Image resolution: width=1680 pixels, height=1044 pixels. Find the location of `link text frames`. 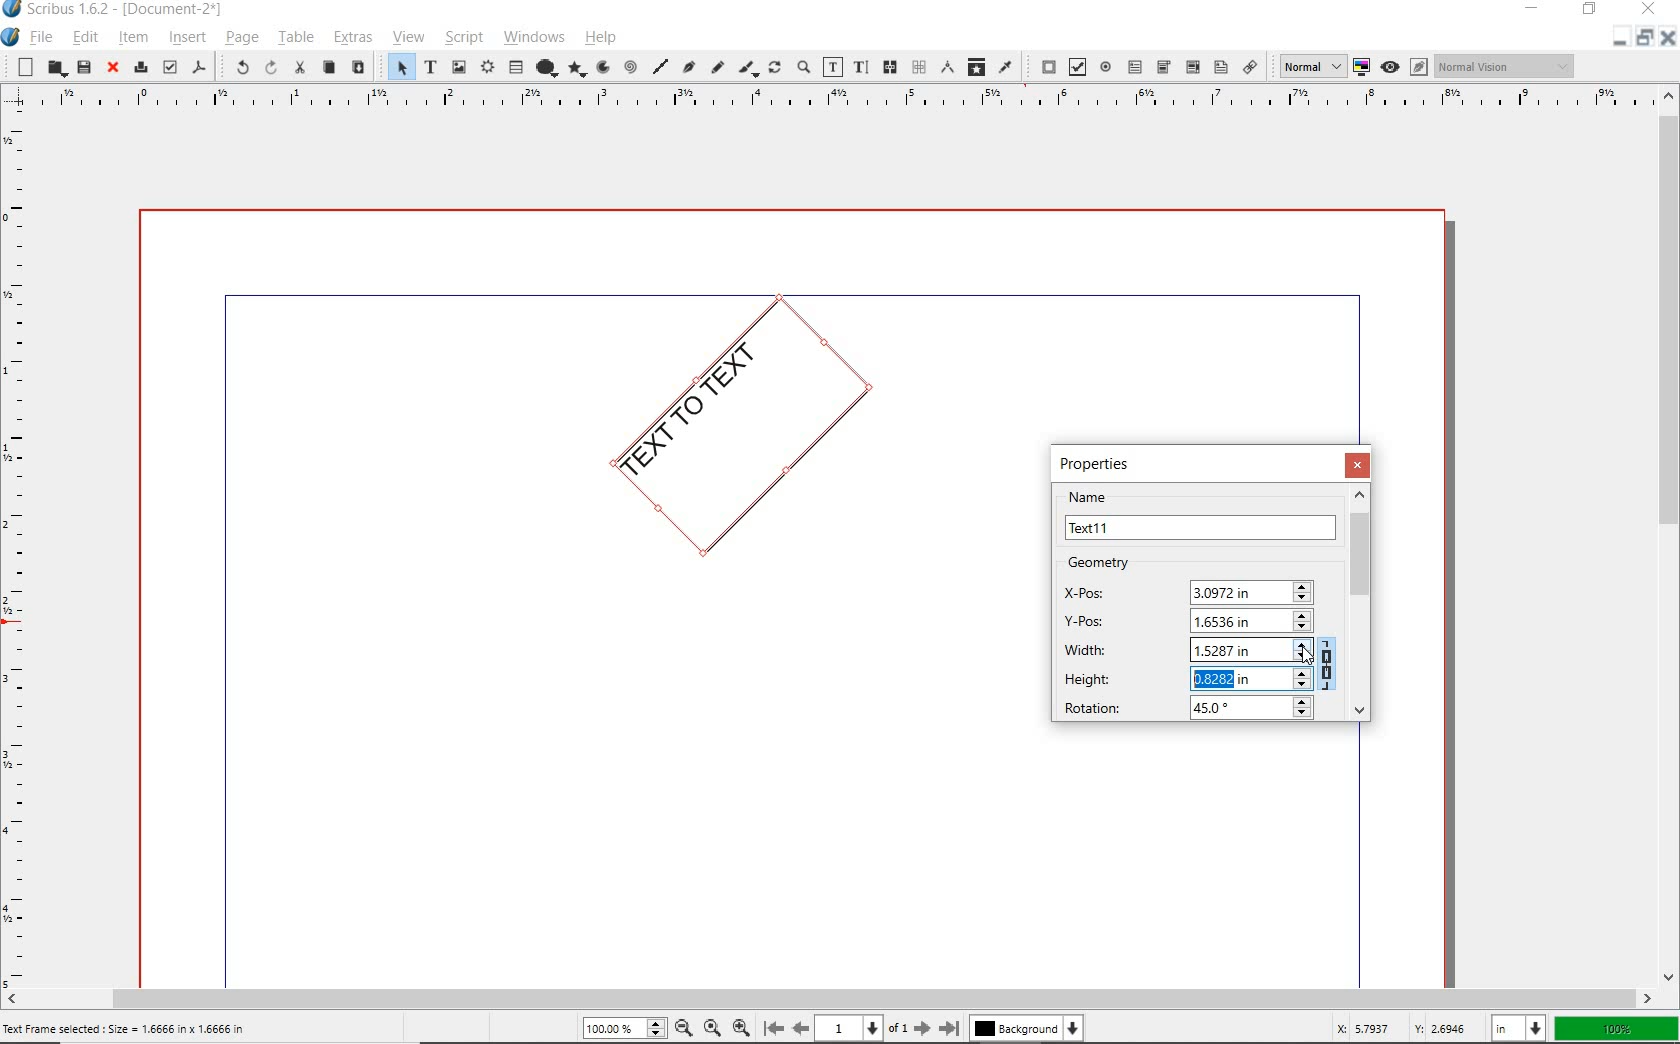

link text frames is located at coordinates (890, 67).